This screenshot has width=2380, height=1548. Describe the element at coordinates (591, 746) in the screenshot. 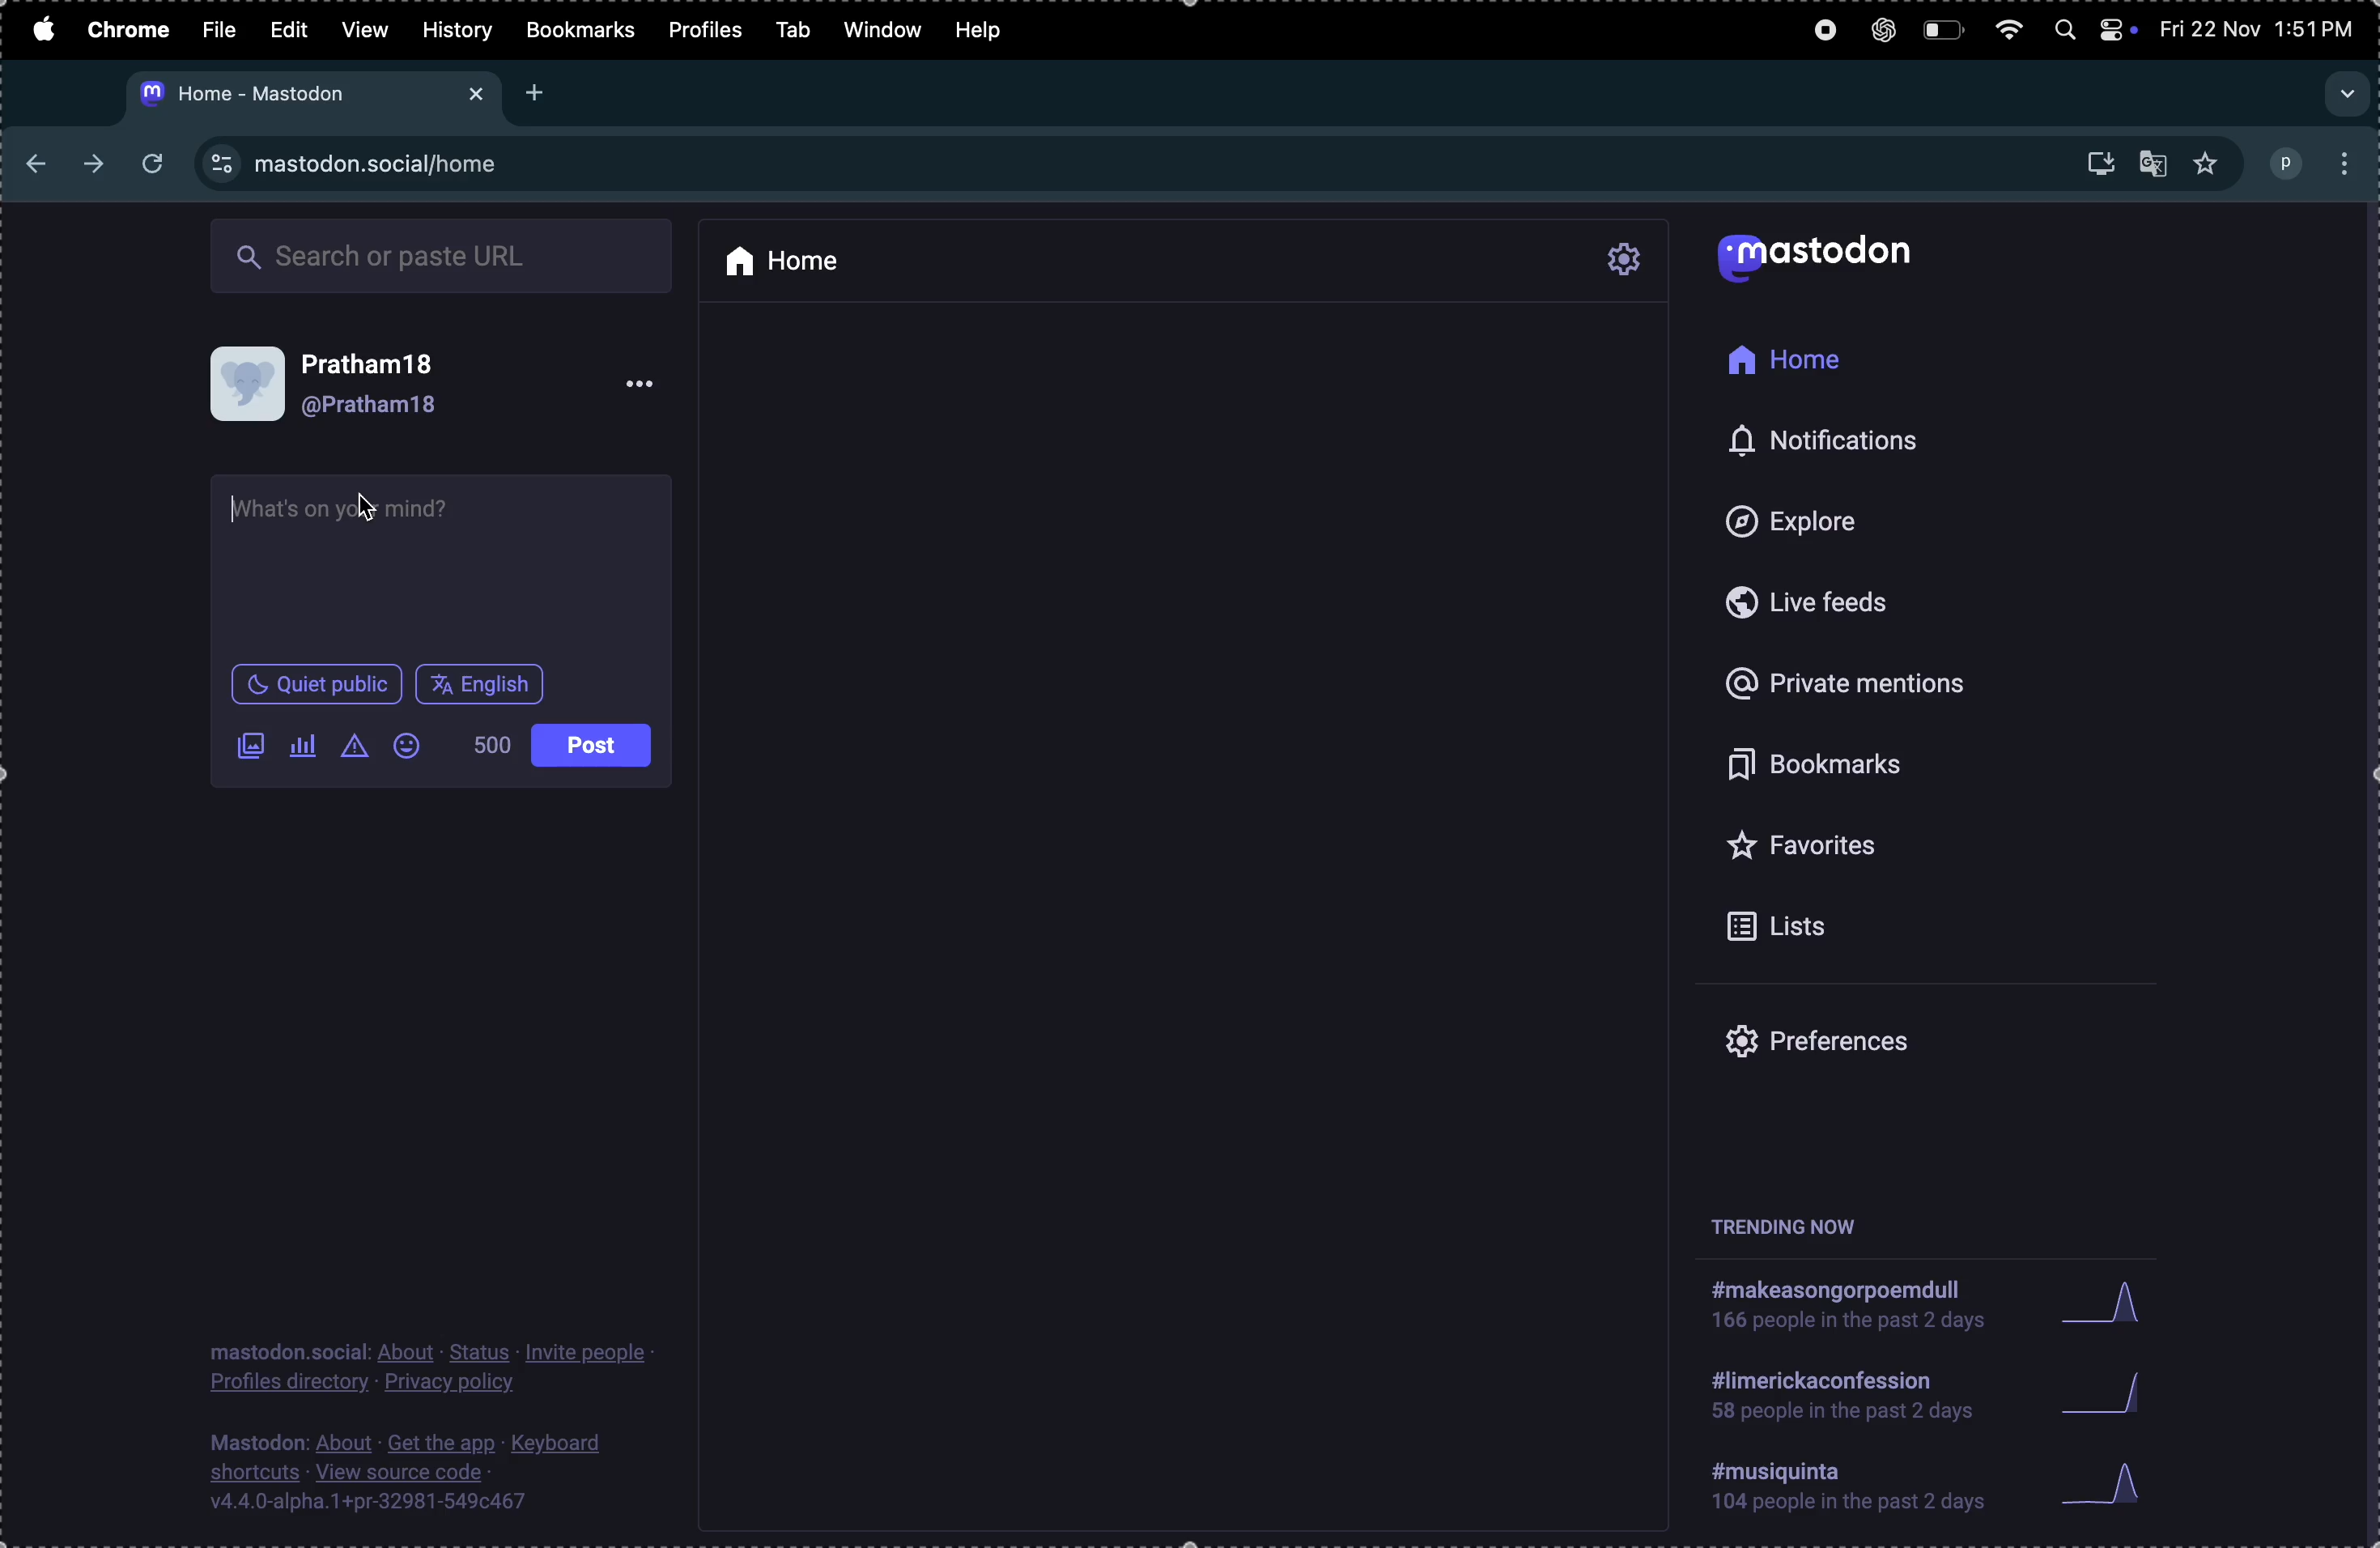

I see `post` at that location.